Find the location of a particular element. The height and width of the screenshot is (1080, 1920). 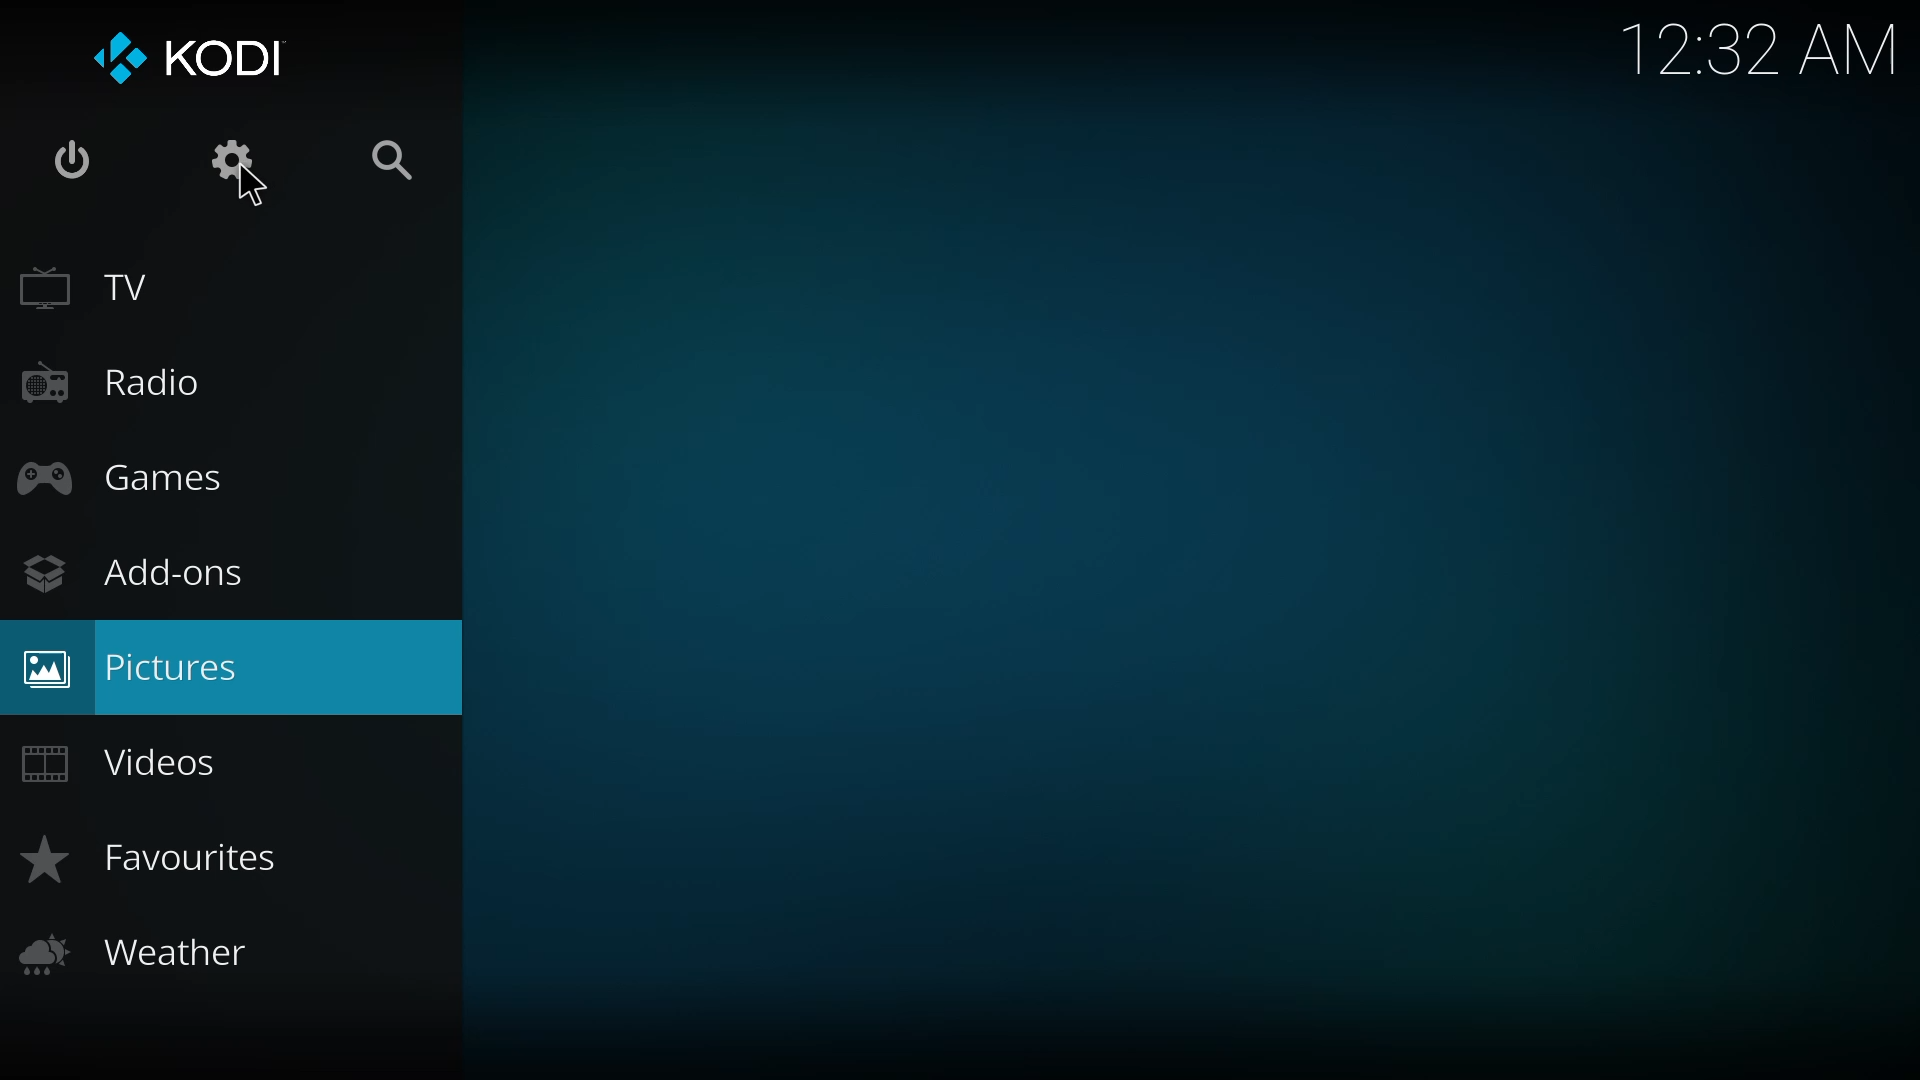

games is located at coordinates (138, 481).